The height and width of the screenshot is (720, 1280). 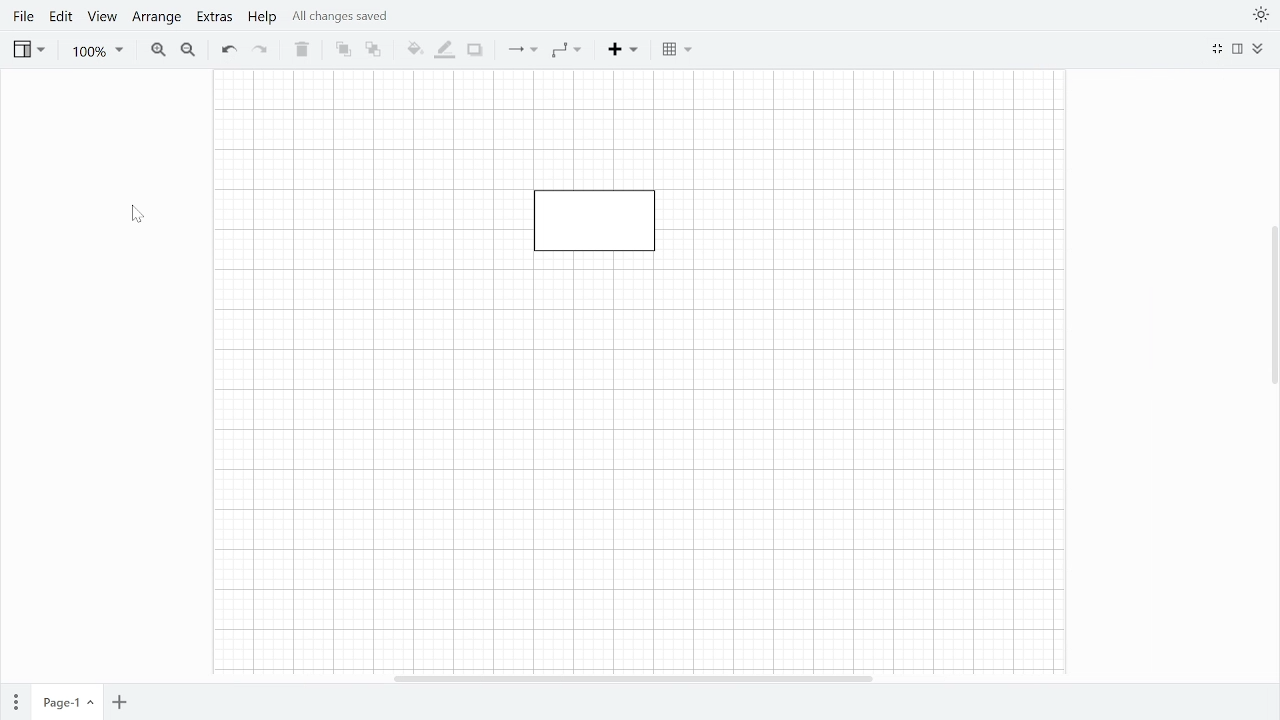 I want to click on File, so click(x=23, y=18).